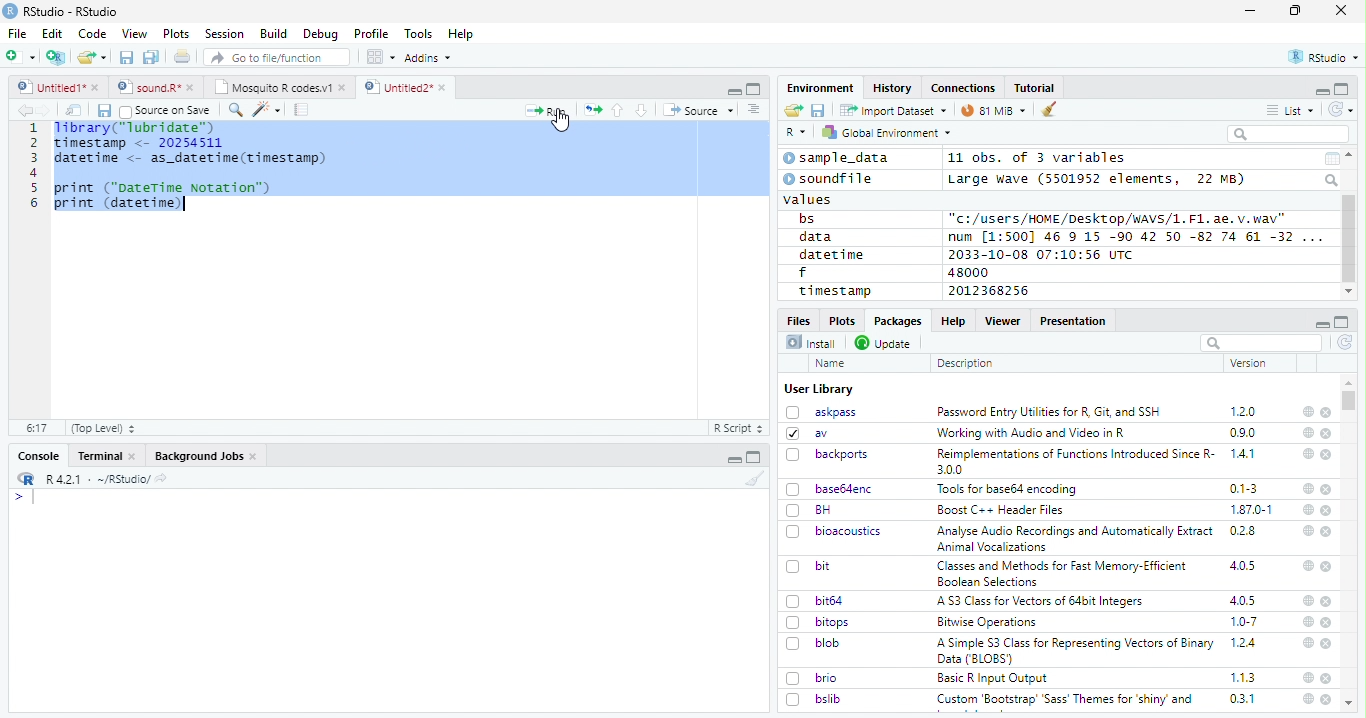 The height and width of the screenshot is (718, 1366). What do you see at coordinates (1243, 677) in the screenshot?
I see `1.1.3` at bounding box center [1243, 677].